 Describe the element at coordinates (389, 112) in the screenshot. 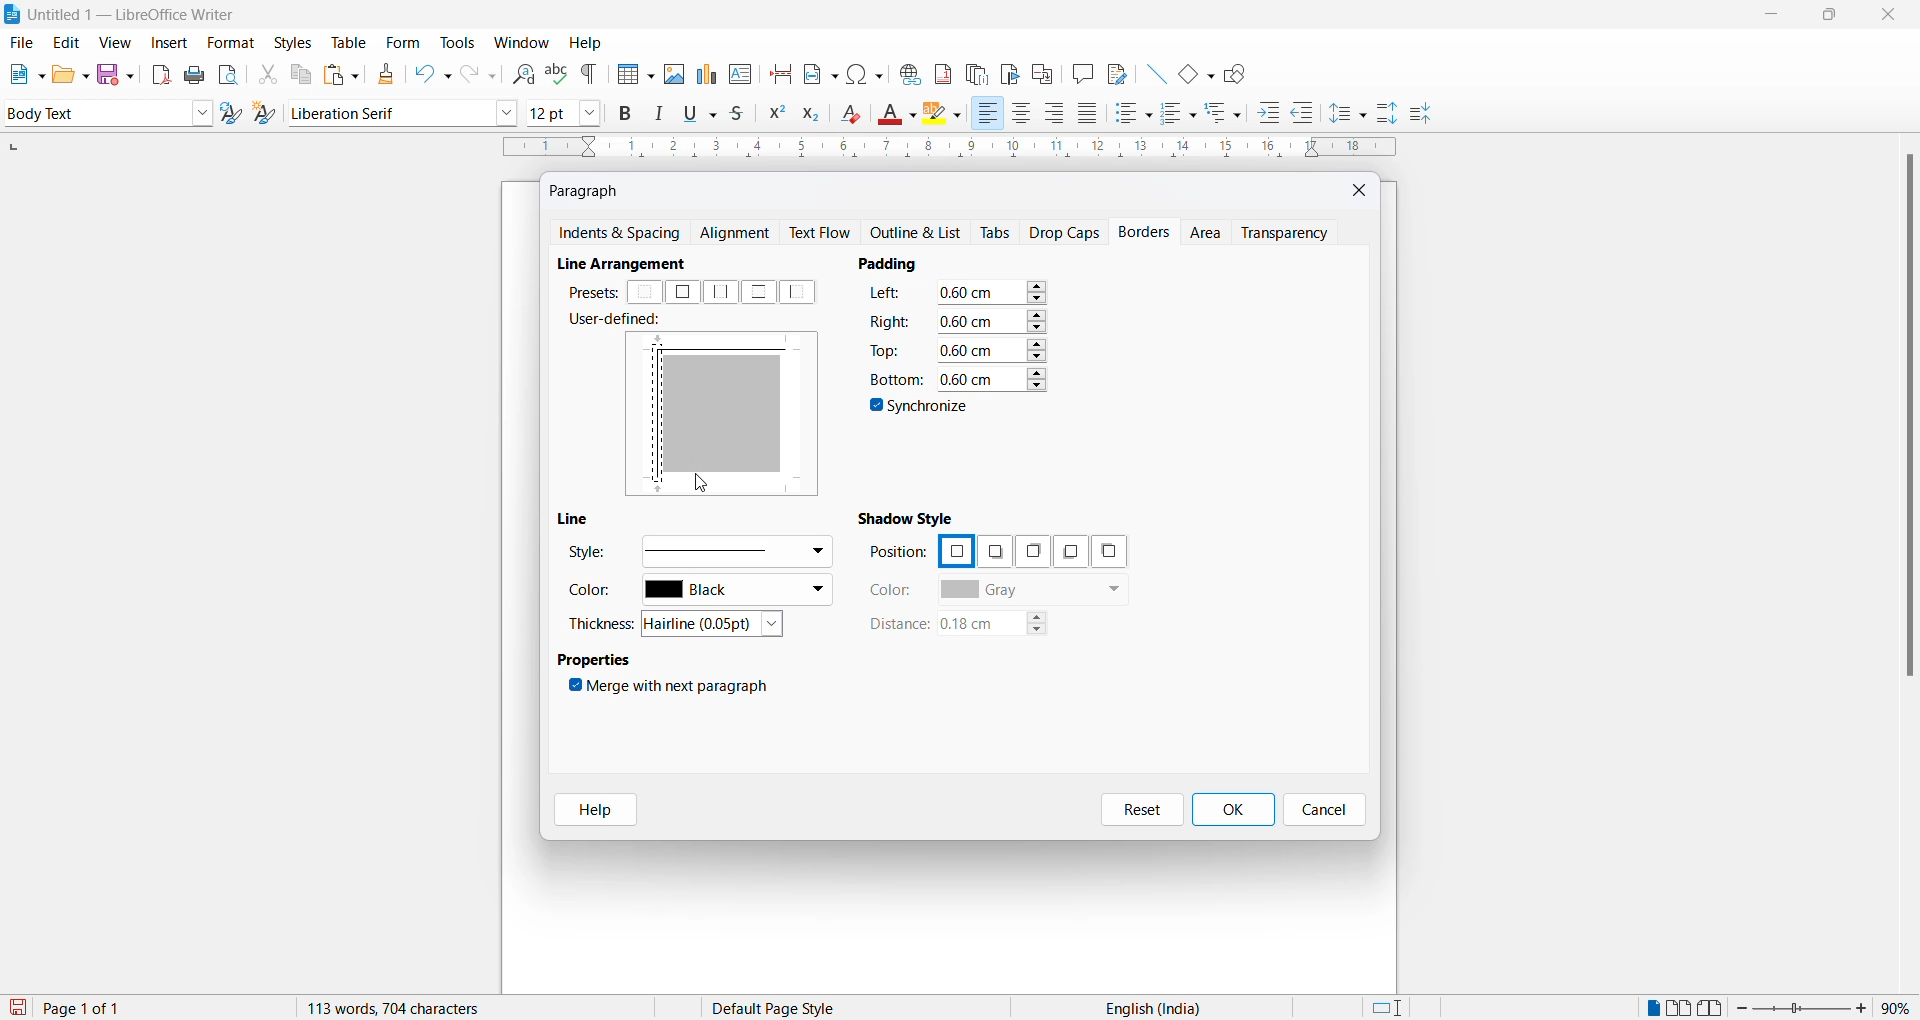

I see `font name` at that location.